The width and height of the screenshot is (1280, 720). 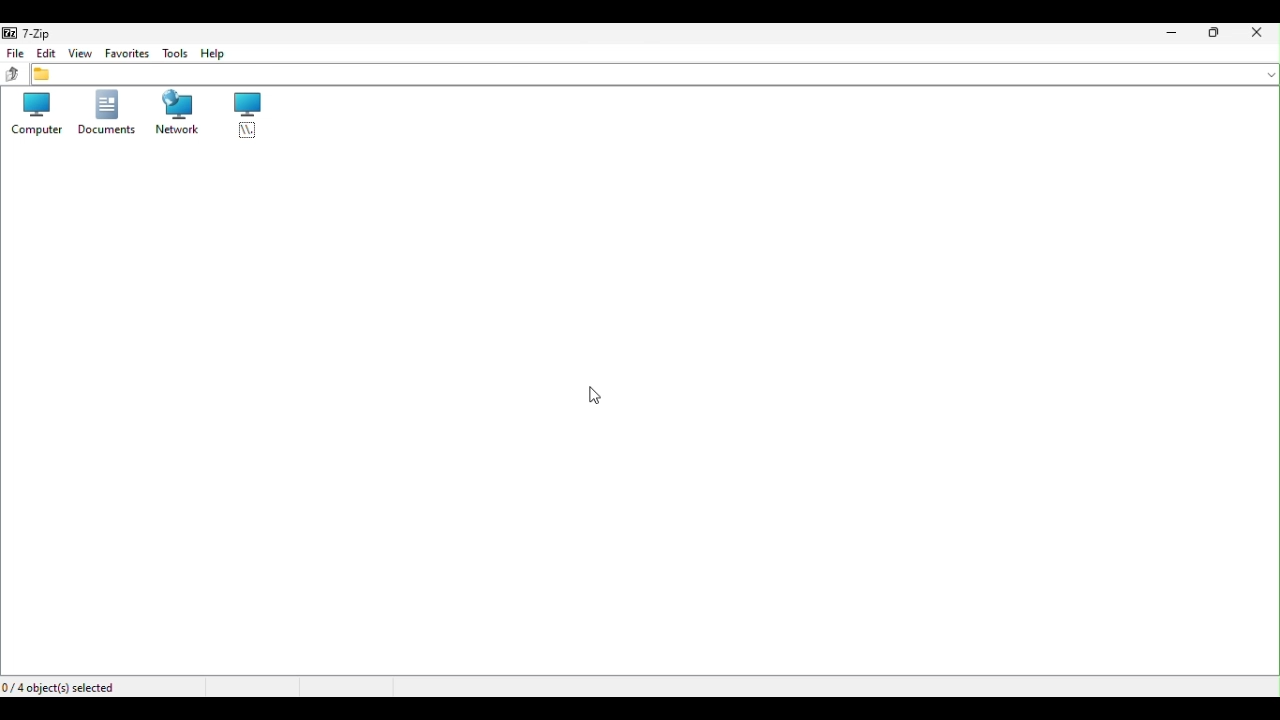 I want to click on Minimise, so click(x=1176, y=34).